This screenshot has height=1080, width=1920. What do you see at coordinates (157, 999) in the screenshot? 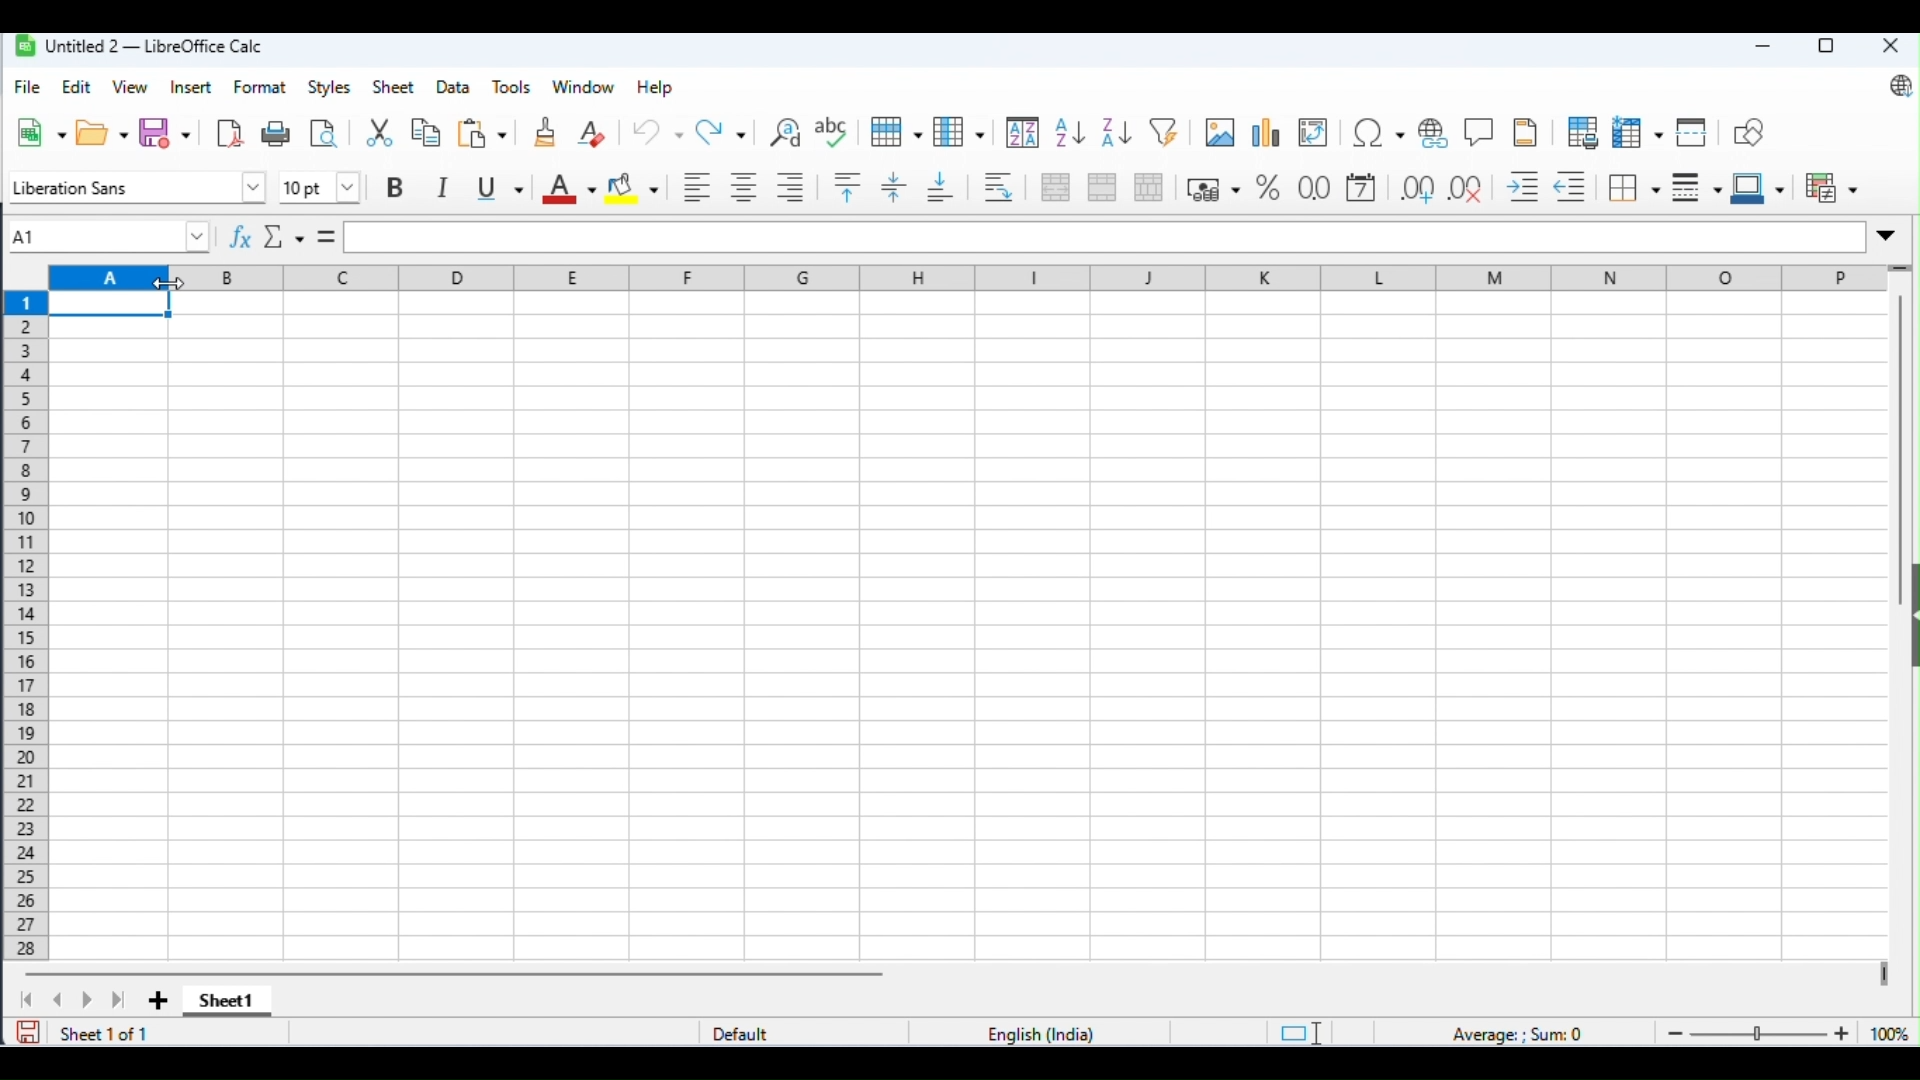
I see `add sheet` at bounding box center [157, 999].